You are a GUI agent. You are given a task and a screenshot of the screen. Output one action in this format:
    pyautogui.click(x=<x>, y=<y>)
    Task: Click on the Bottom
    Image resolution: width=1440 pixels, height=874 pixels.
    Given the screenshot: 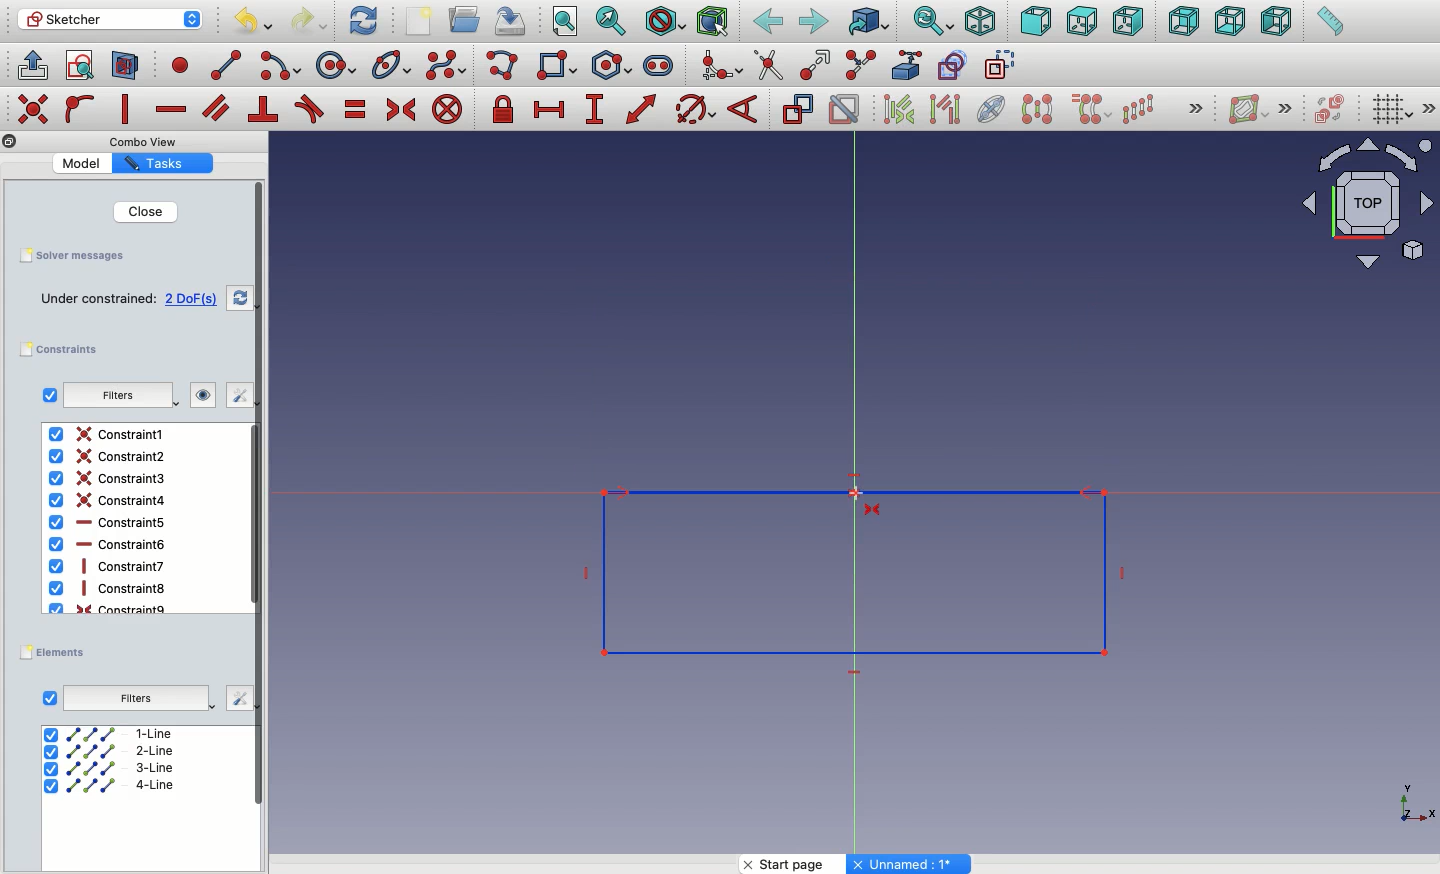 What is the action you would take?
    pyautogui.click(x=1228, y=23)
    